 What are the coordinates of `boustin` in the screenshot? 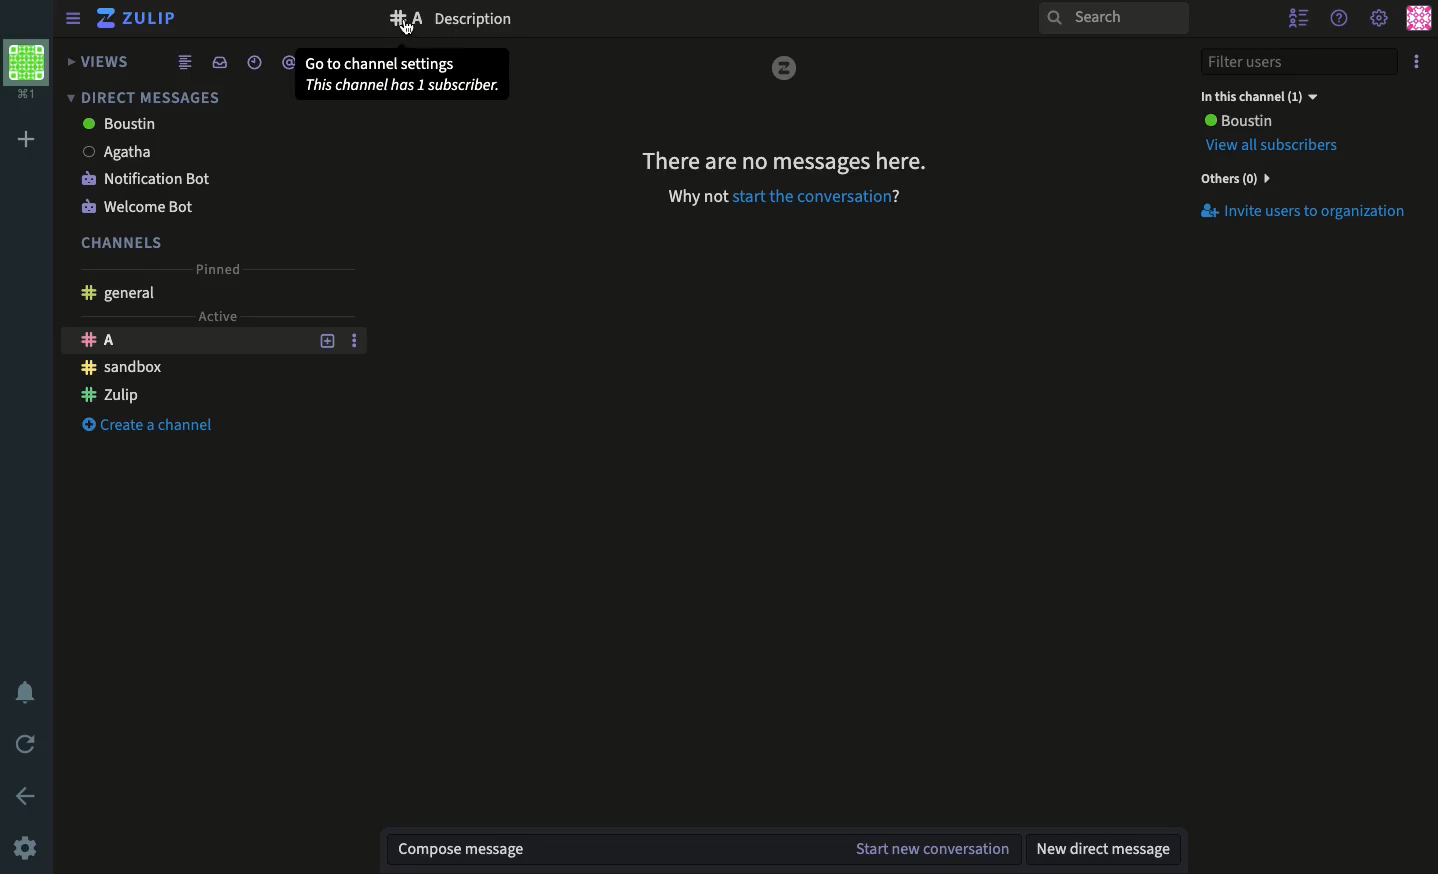 It's located at (122, 125).